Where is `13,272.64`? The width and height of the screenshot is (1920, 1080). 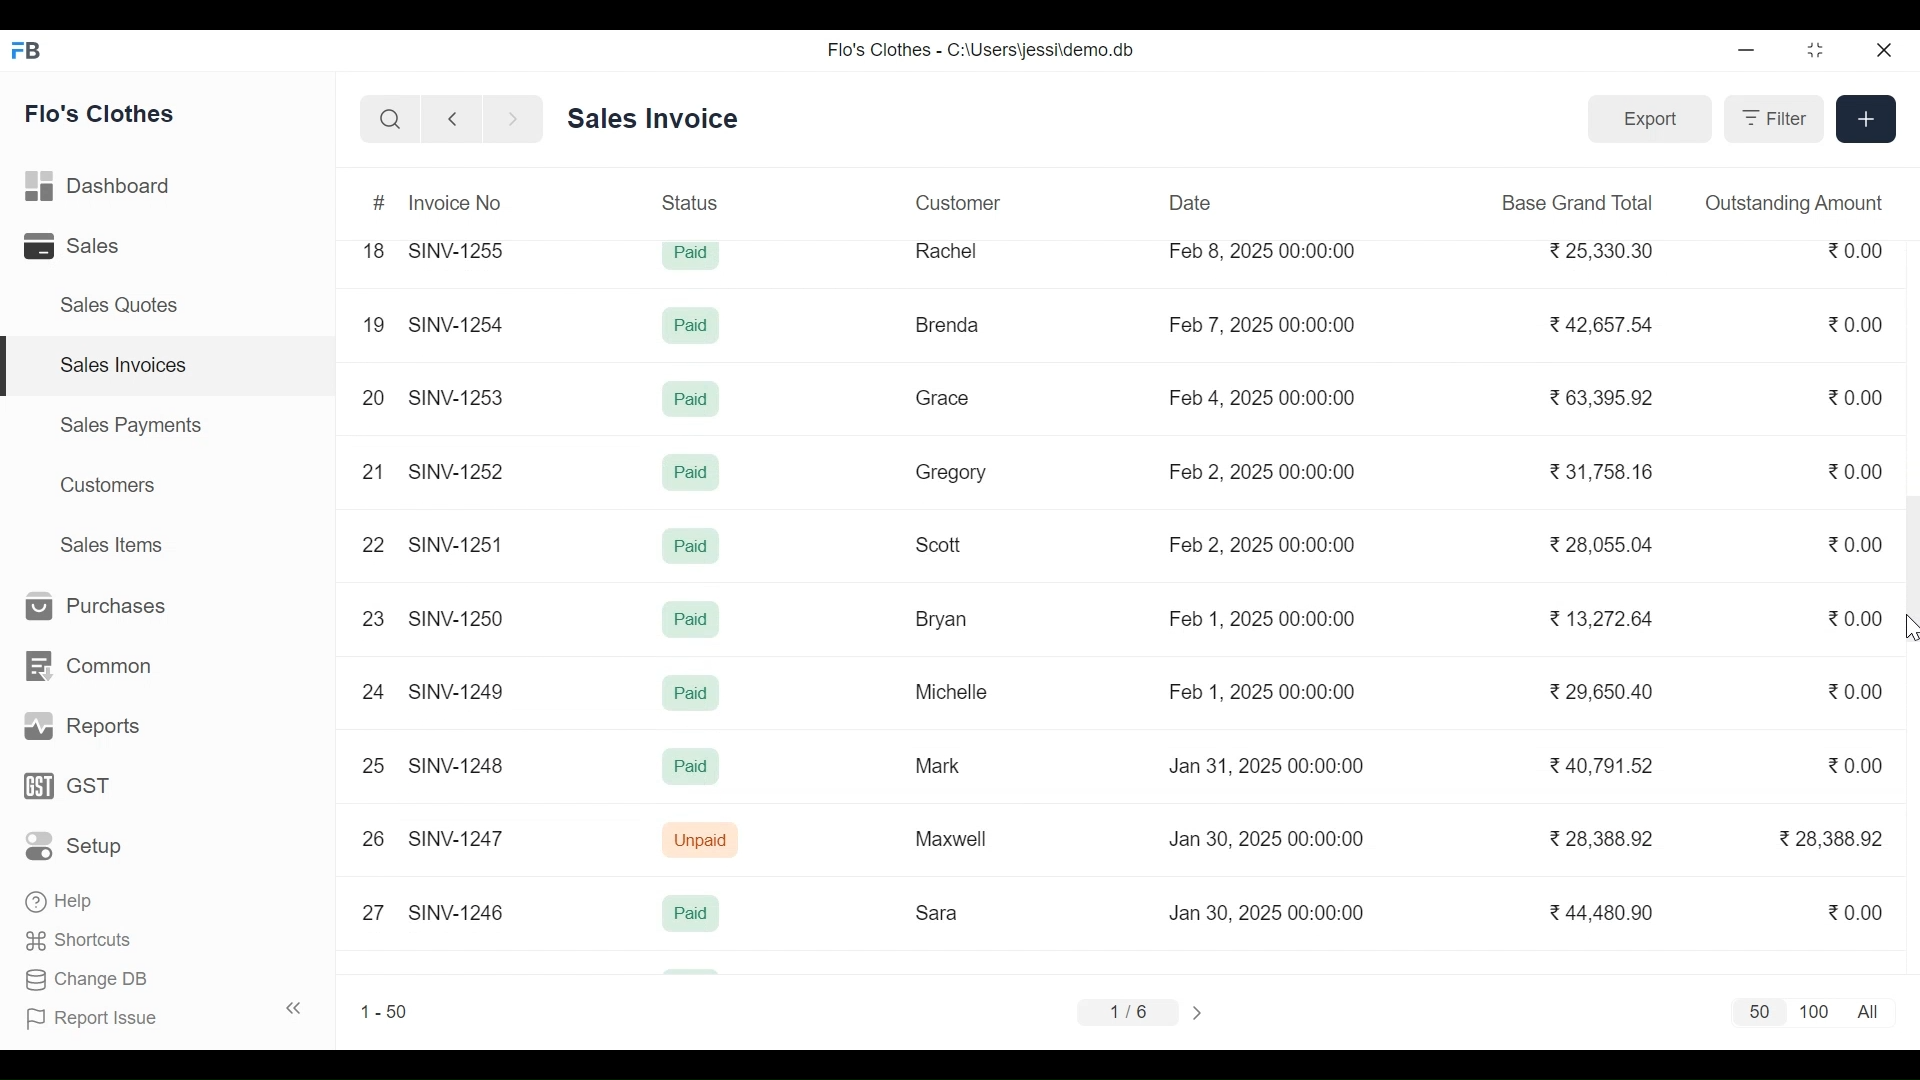 13,272.64 is located at coordinates (1602, 618).